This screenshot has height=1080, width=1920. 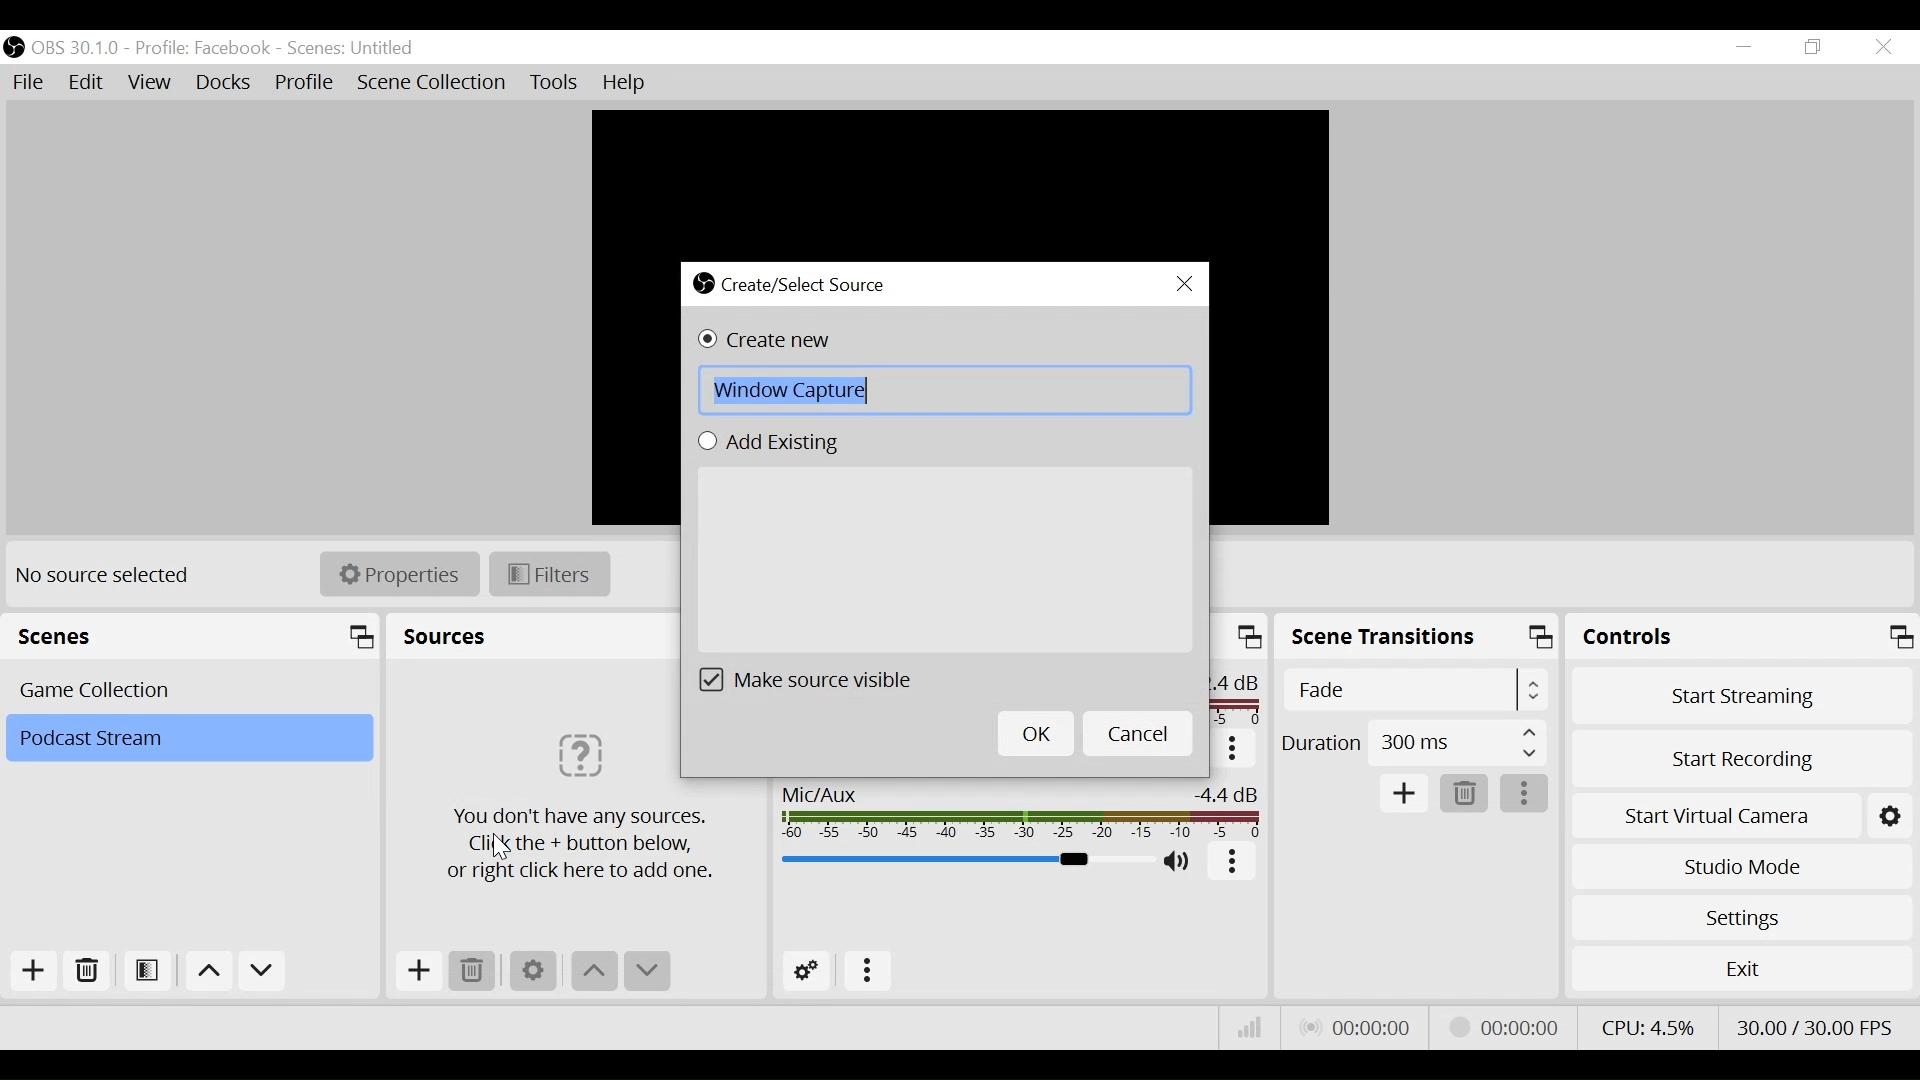 I want to click on Start Virtual Camera, so click(x=1738, y=815).